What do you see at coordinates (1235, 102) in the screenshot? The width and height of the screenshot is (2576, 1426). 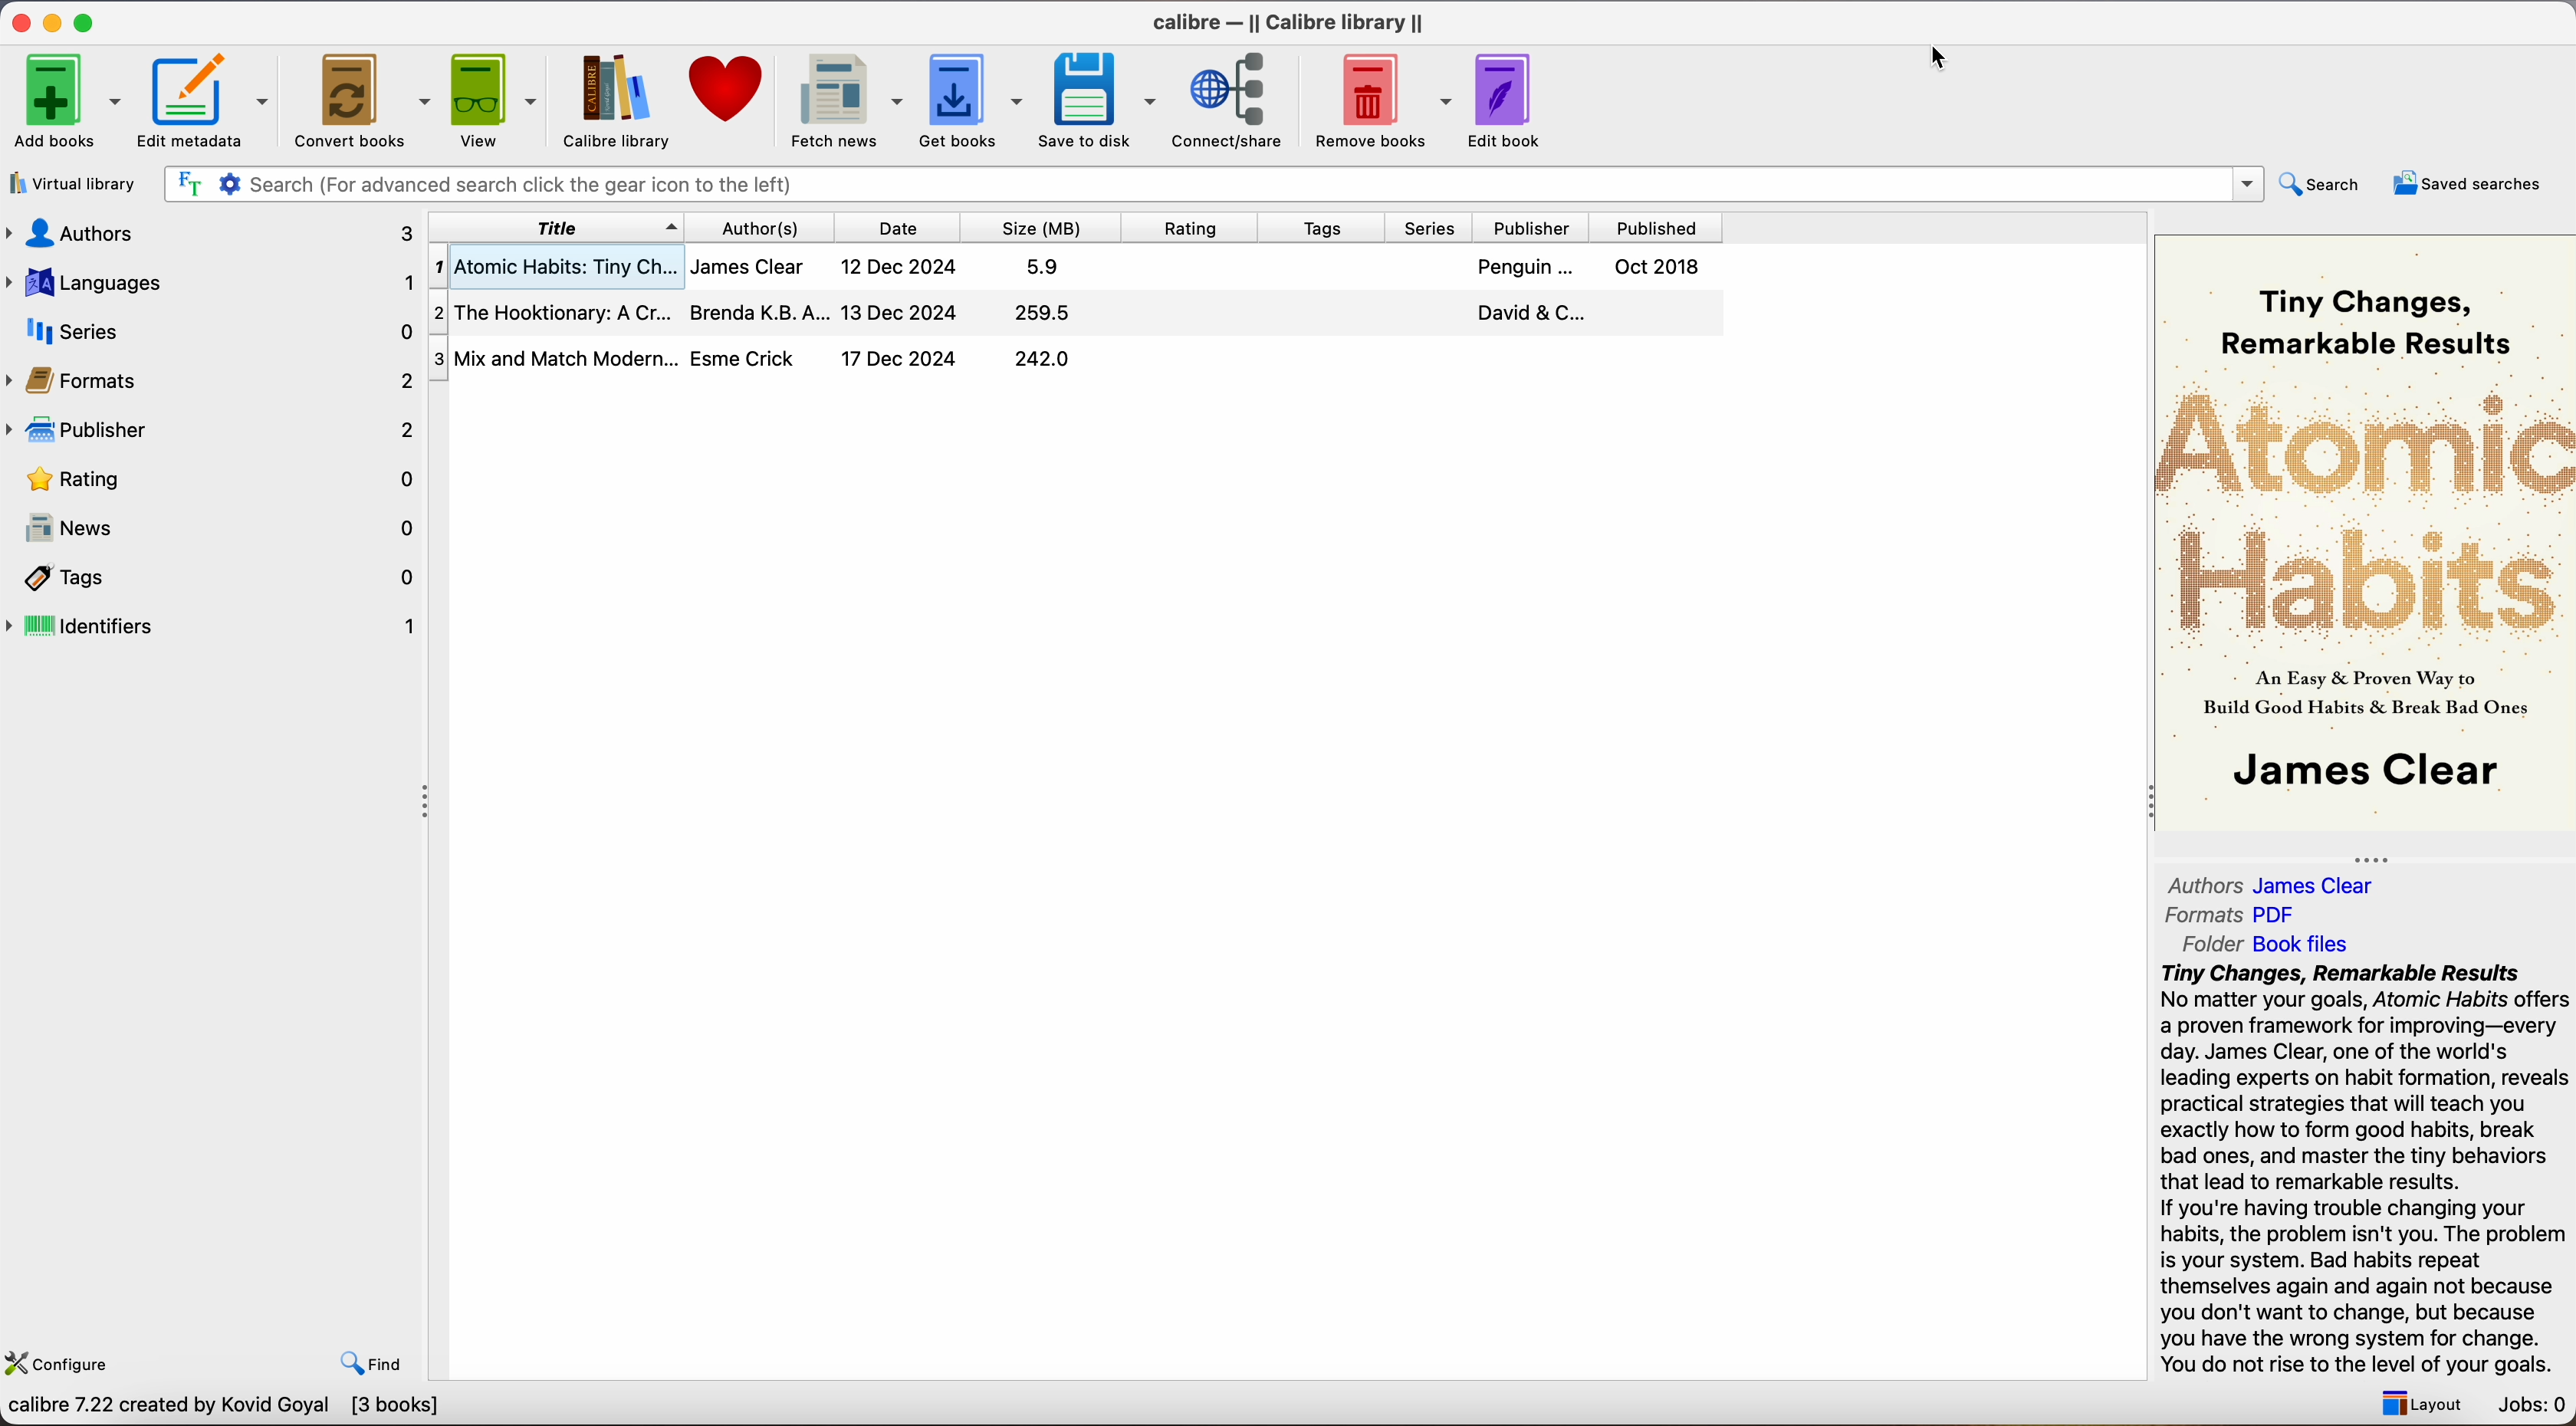 I see `connect/share` at bounding box center [1235, 102].